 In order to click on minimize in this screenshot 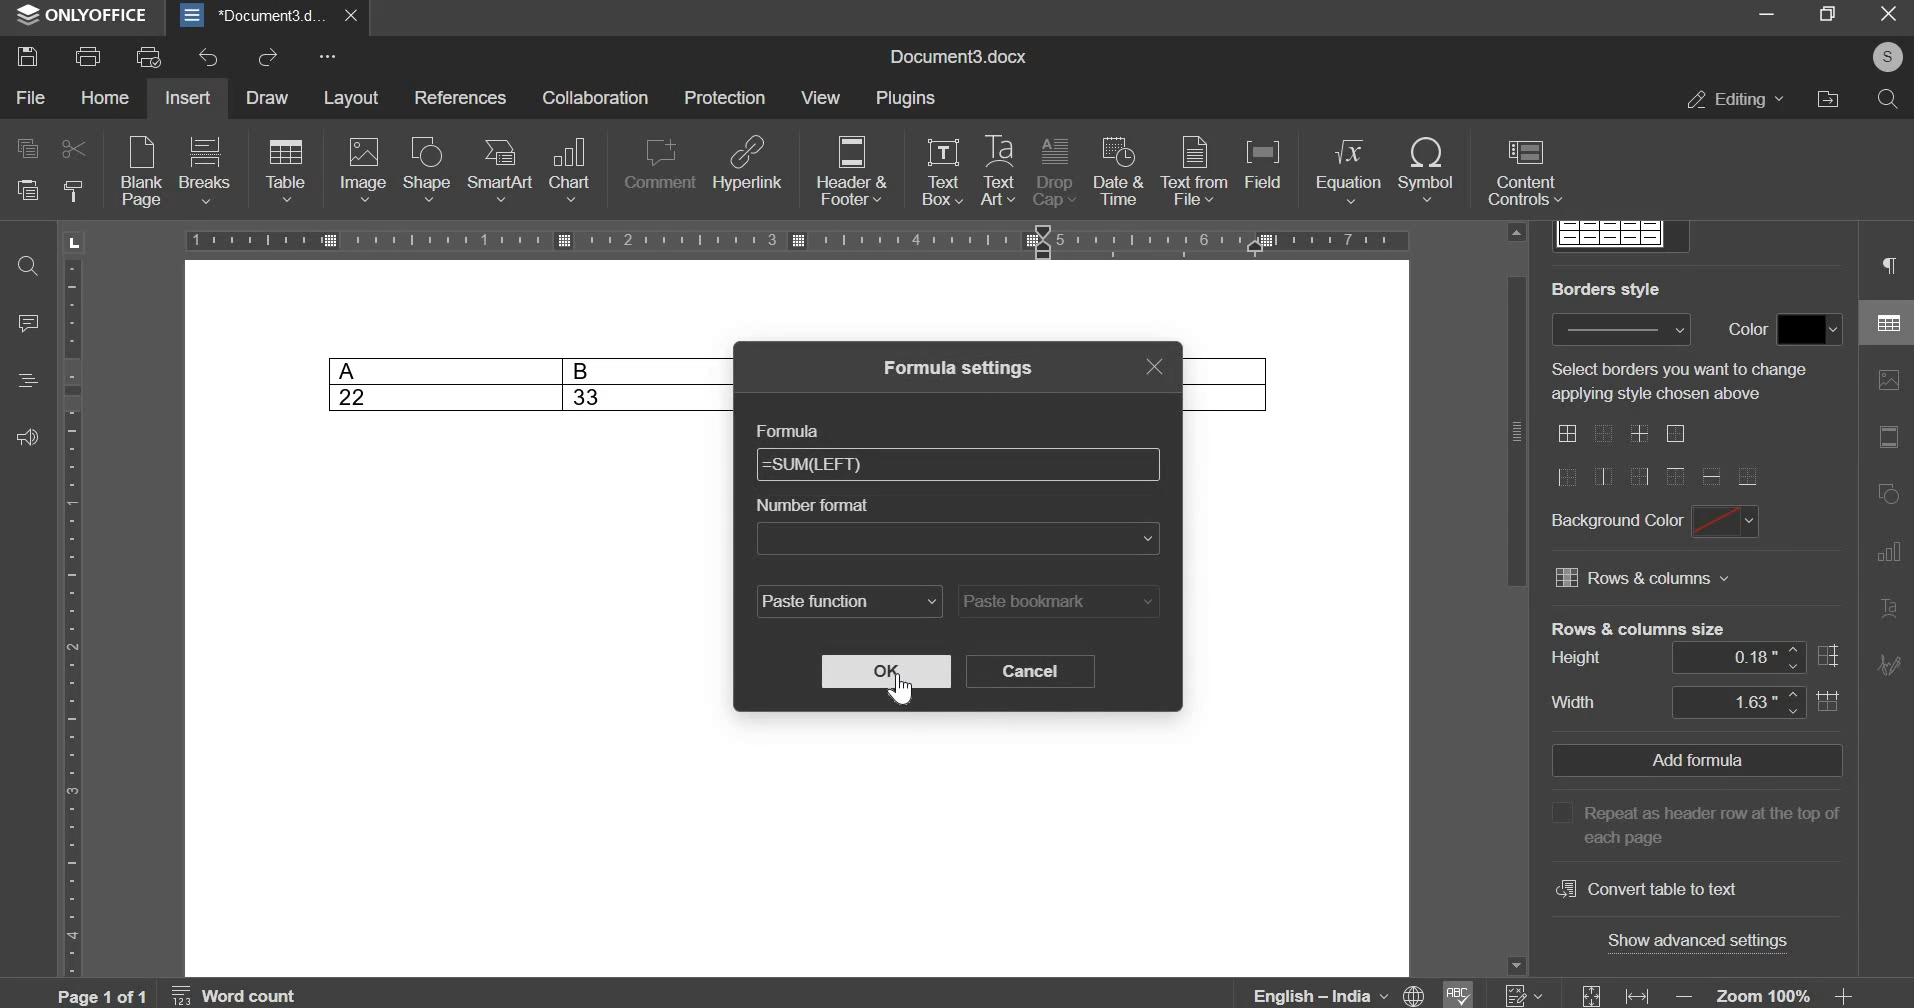, I will do `click(1765, 16)`.